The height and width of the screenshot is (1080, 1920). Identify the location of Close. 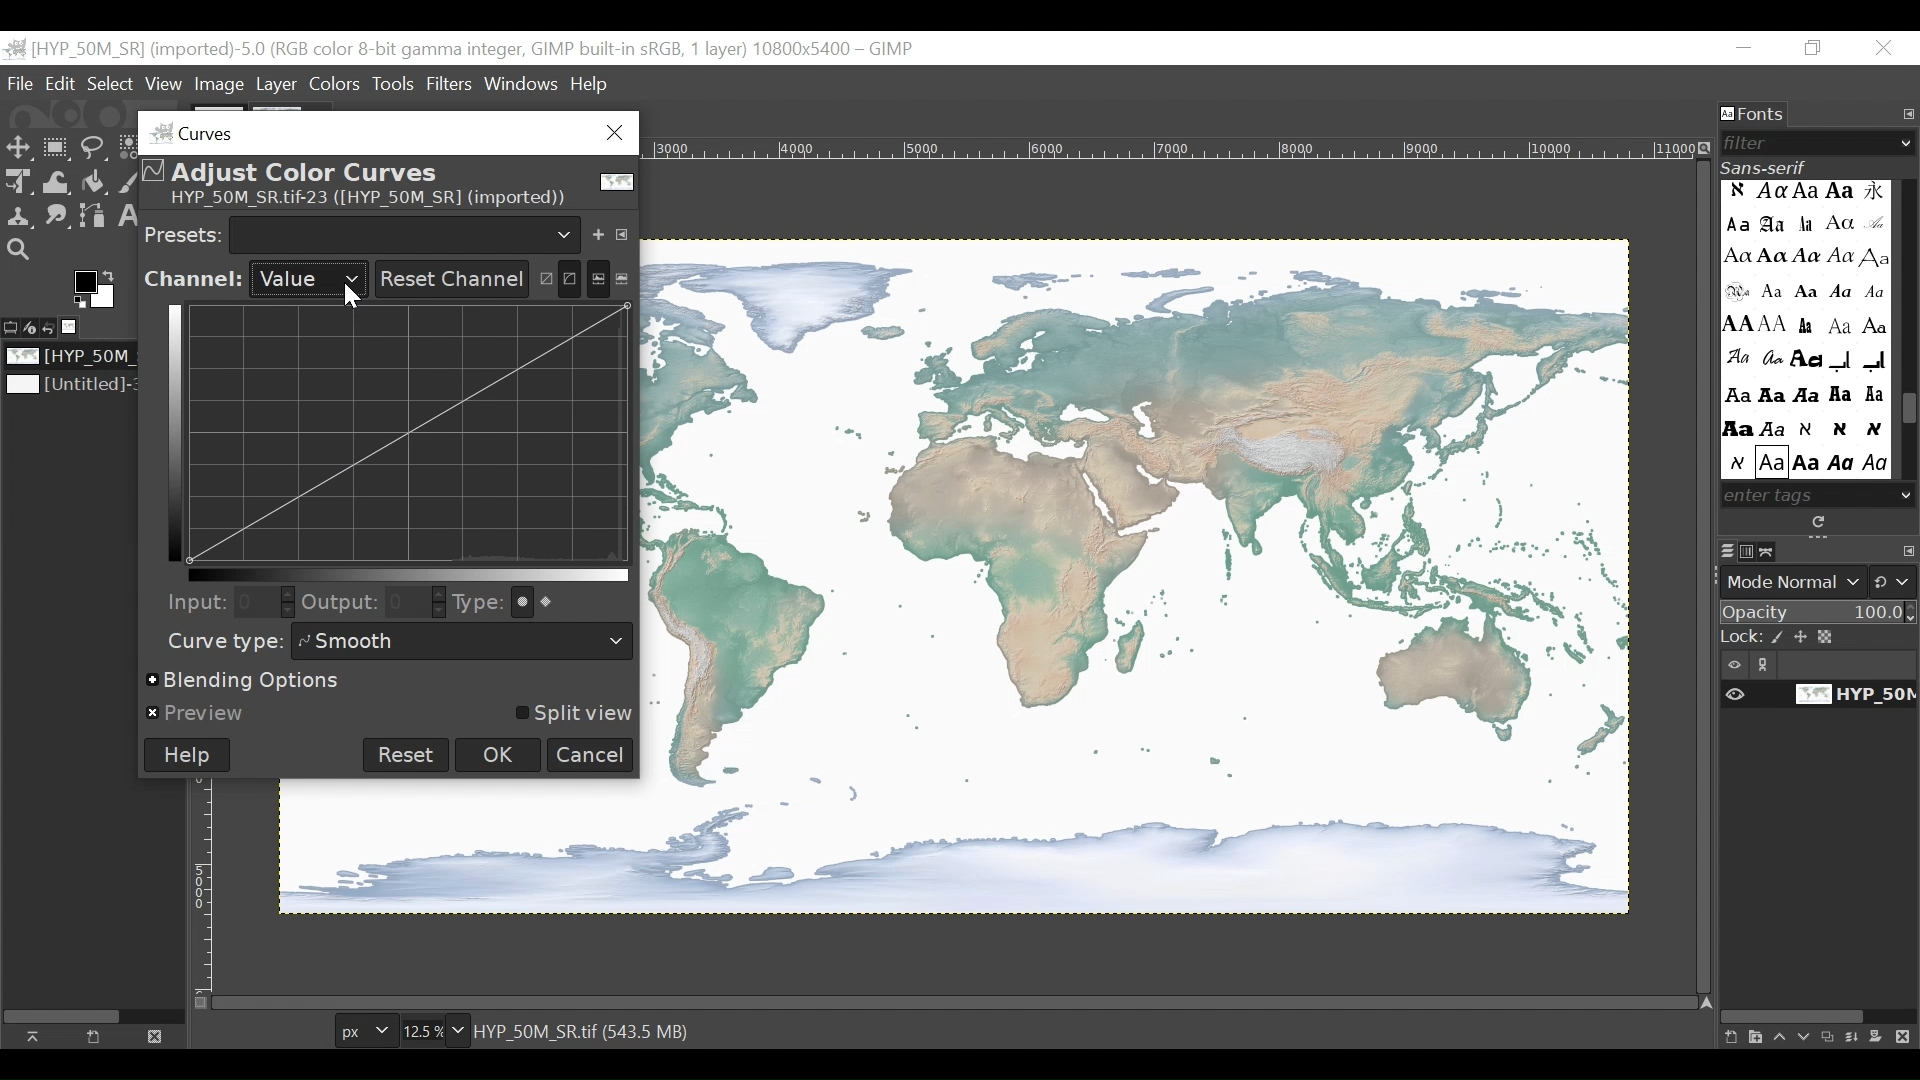
(152, 1035).